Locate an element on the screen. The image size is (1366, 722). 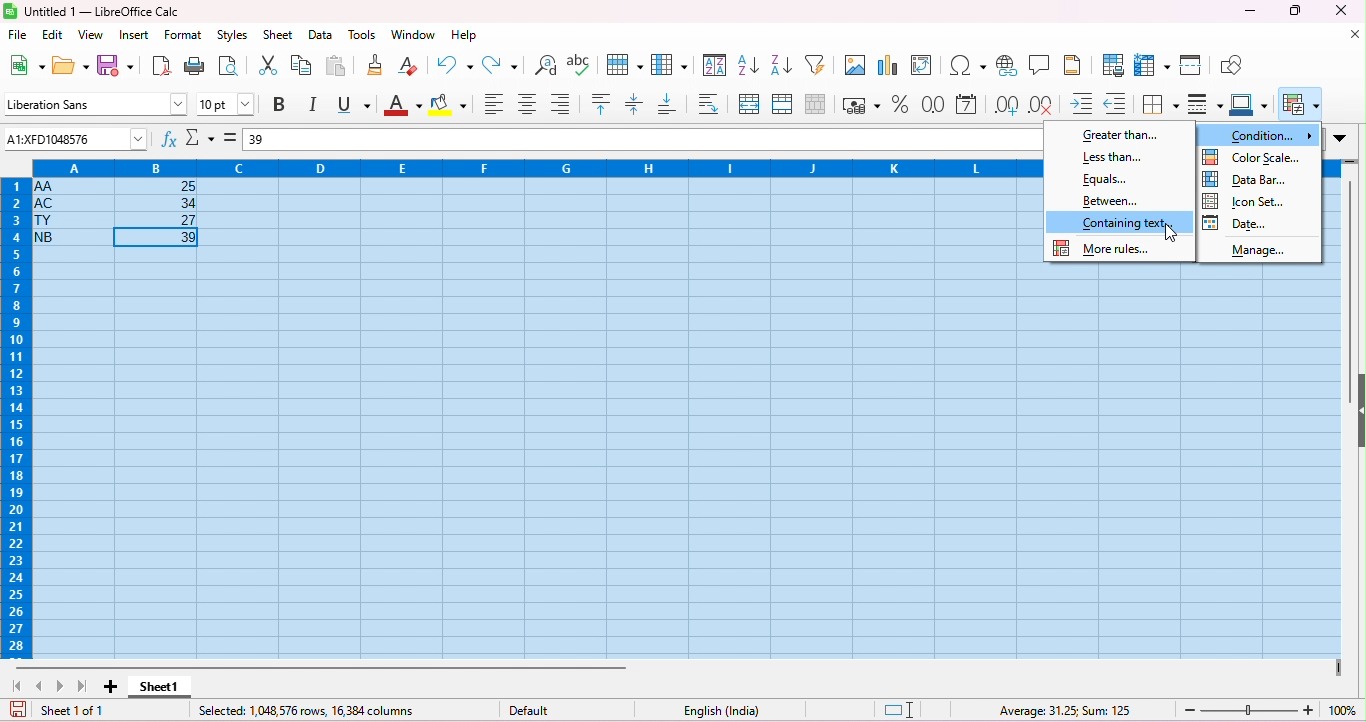
find and replace is located at coordinates (546, 65).